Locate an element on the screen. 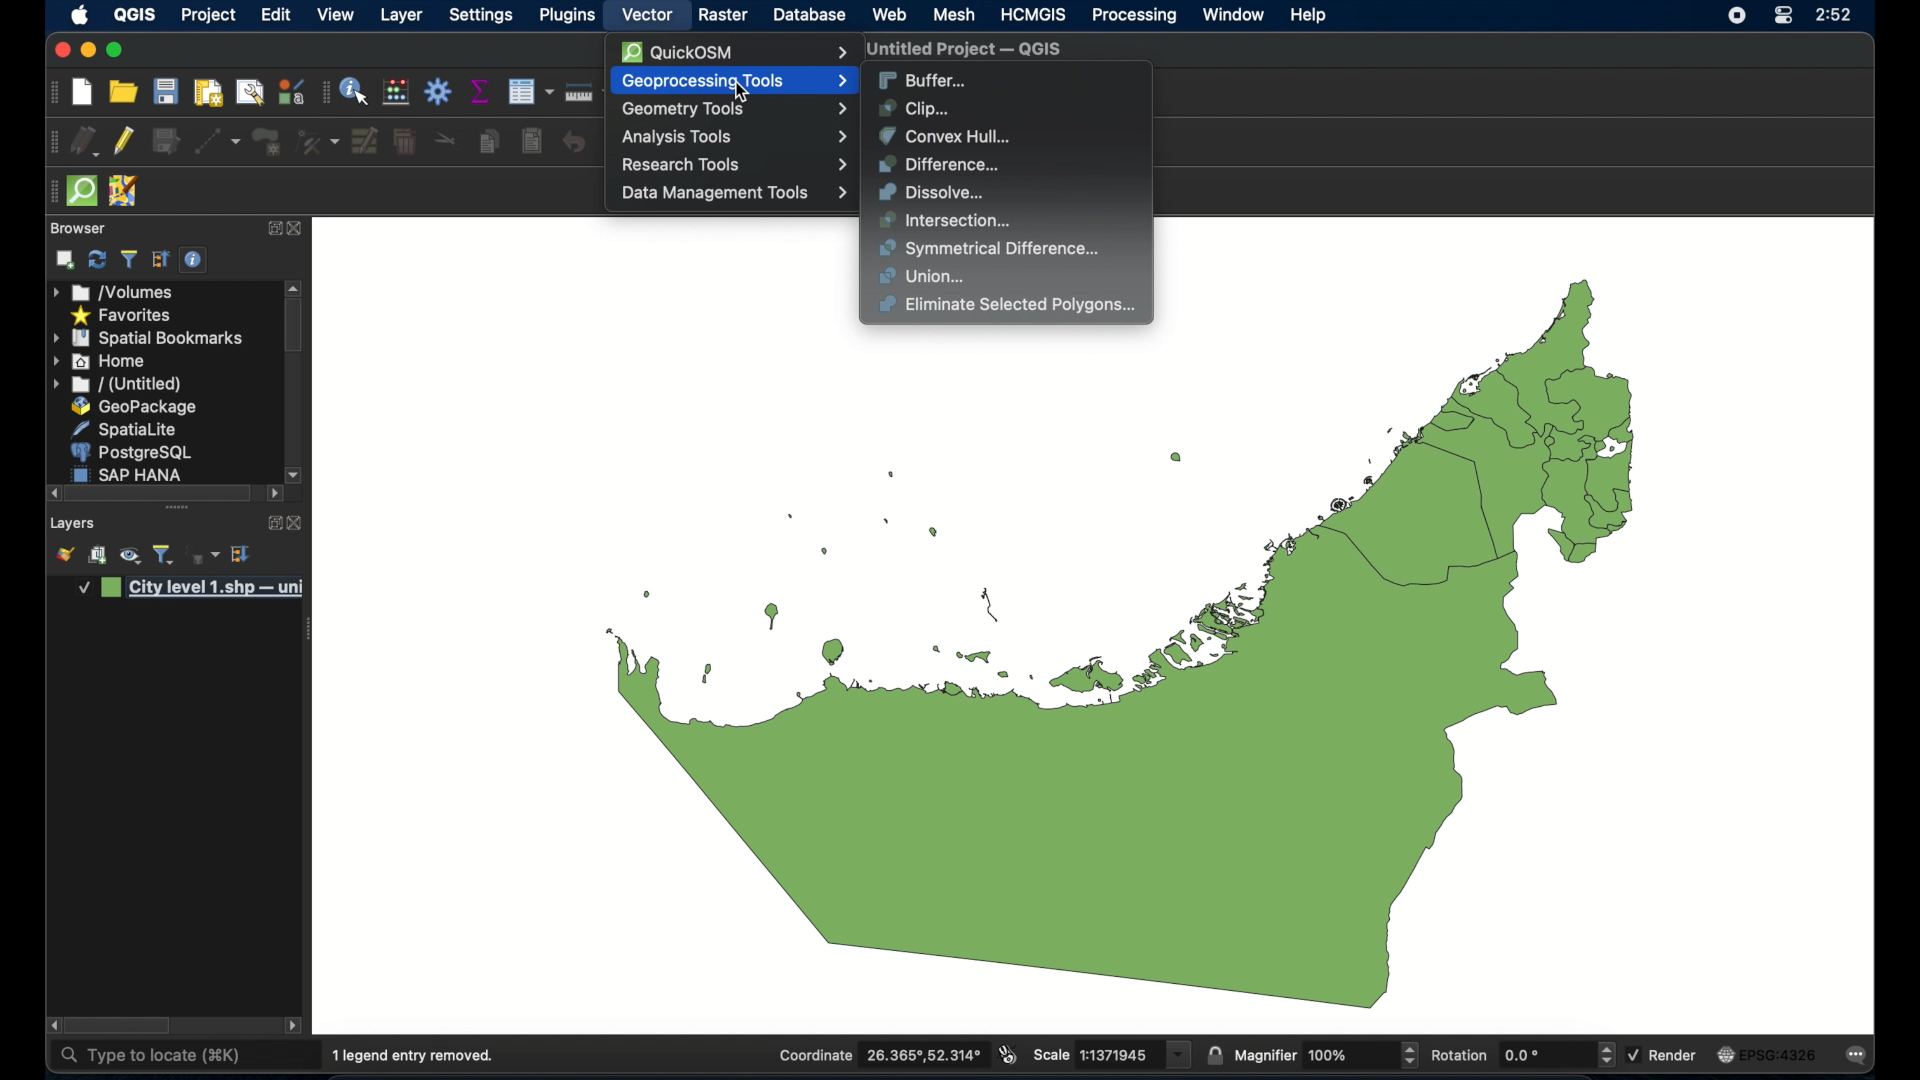 Image resolution: width=1920 pixels, height=1080 pixels. render is located at coordinates (1665, 1055).